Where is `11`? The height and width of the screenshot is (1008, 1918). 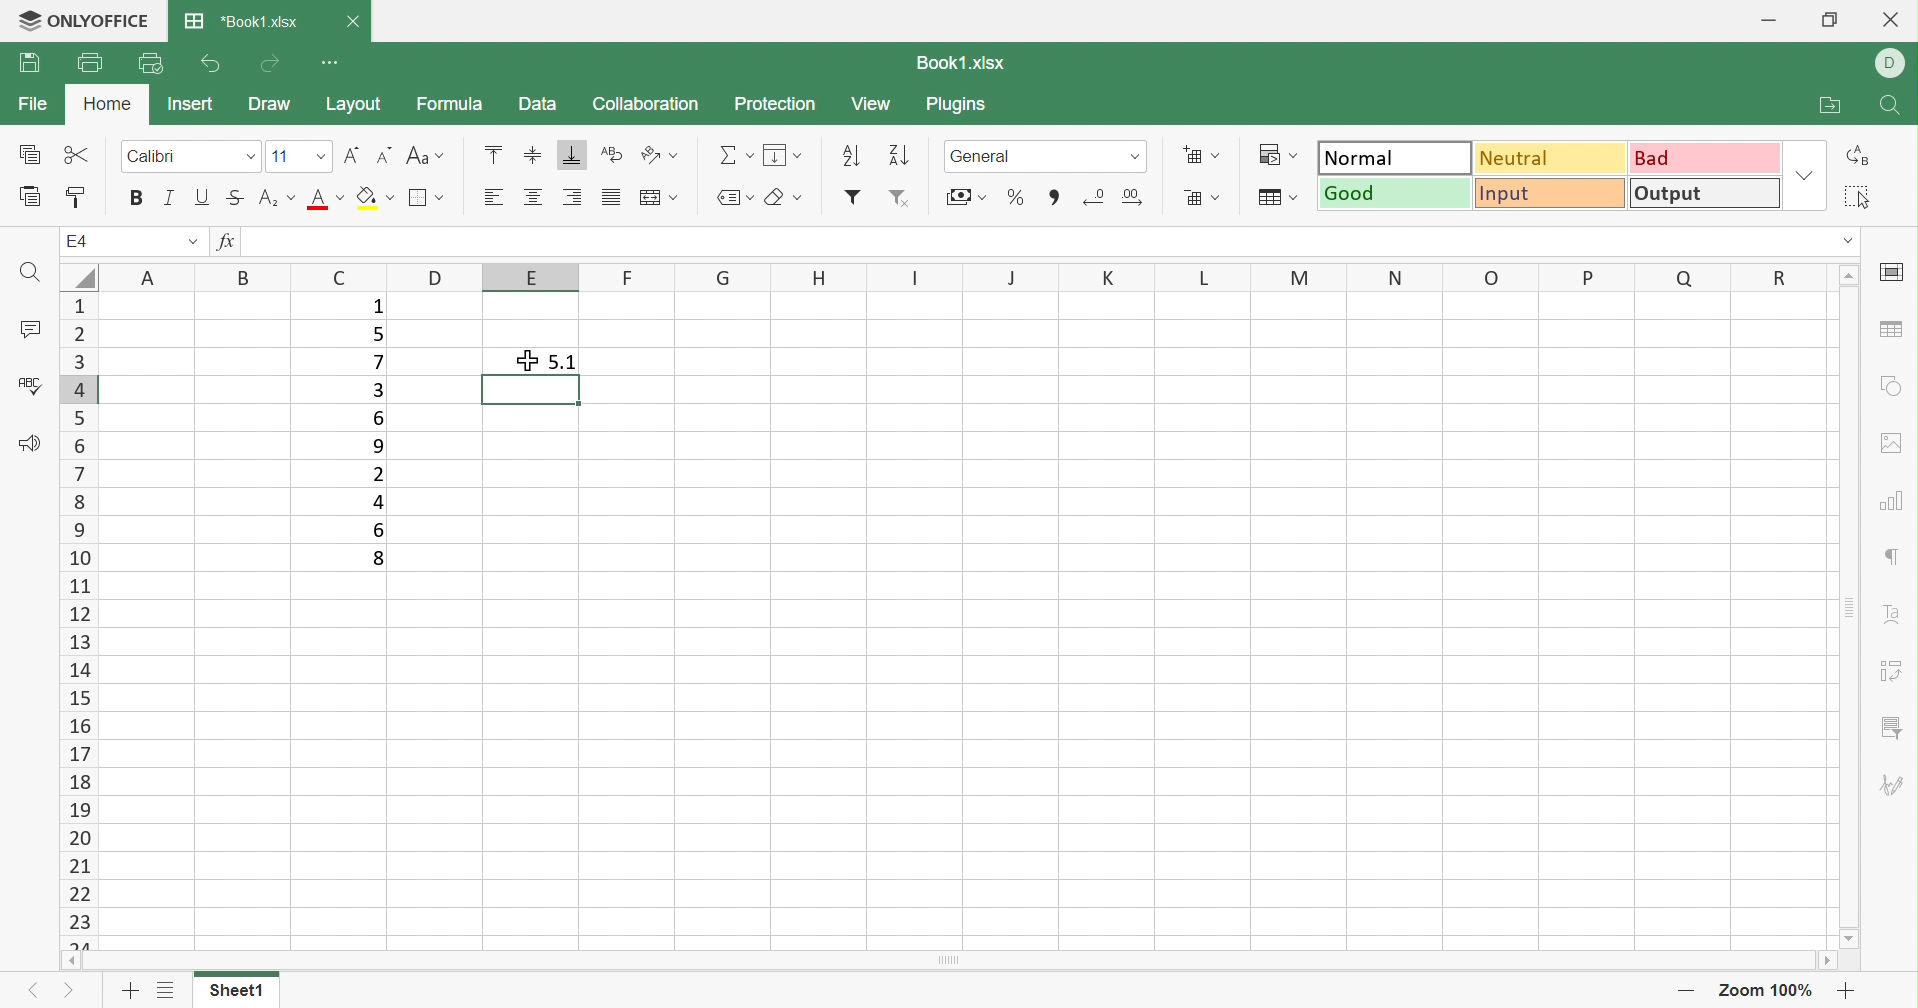 11 is located at coordinates (282, 157).